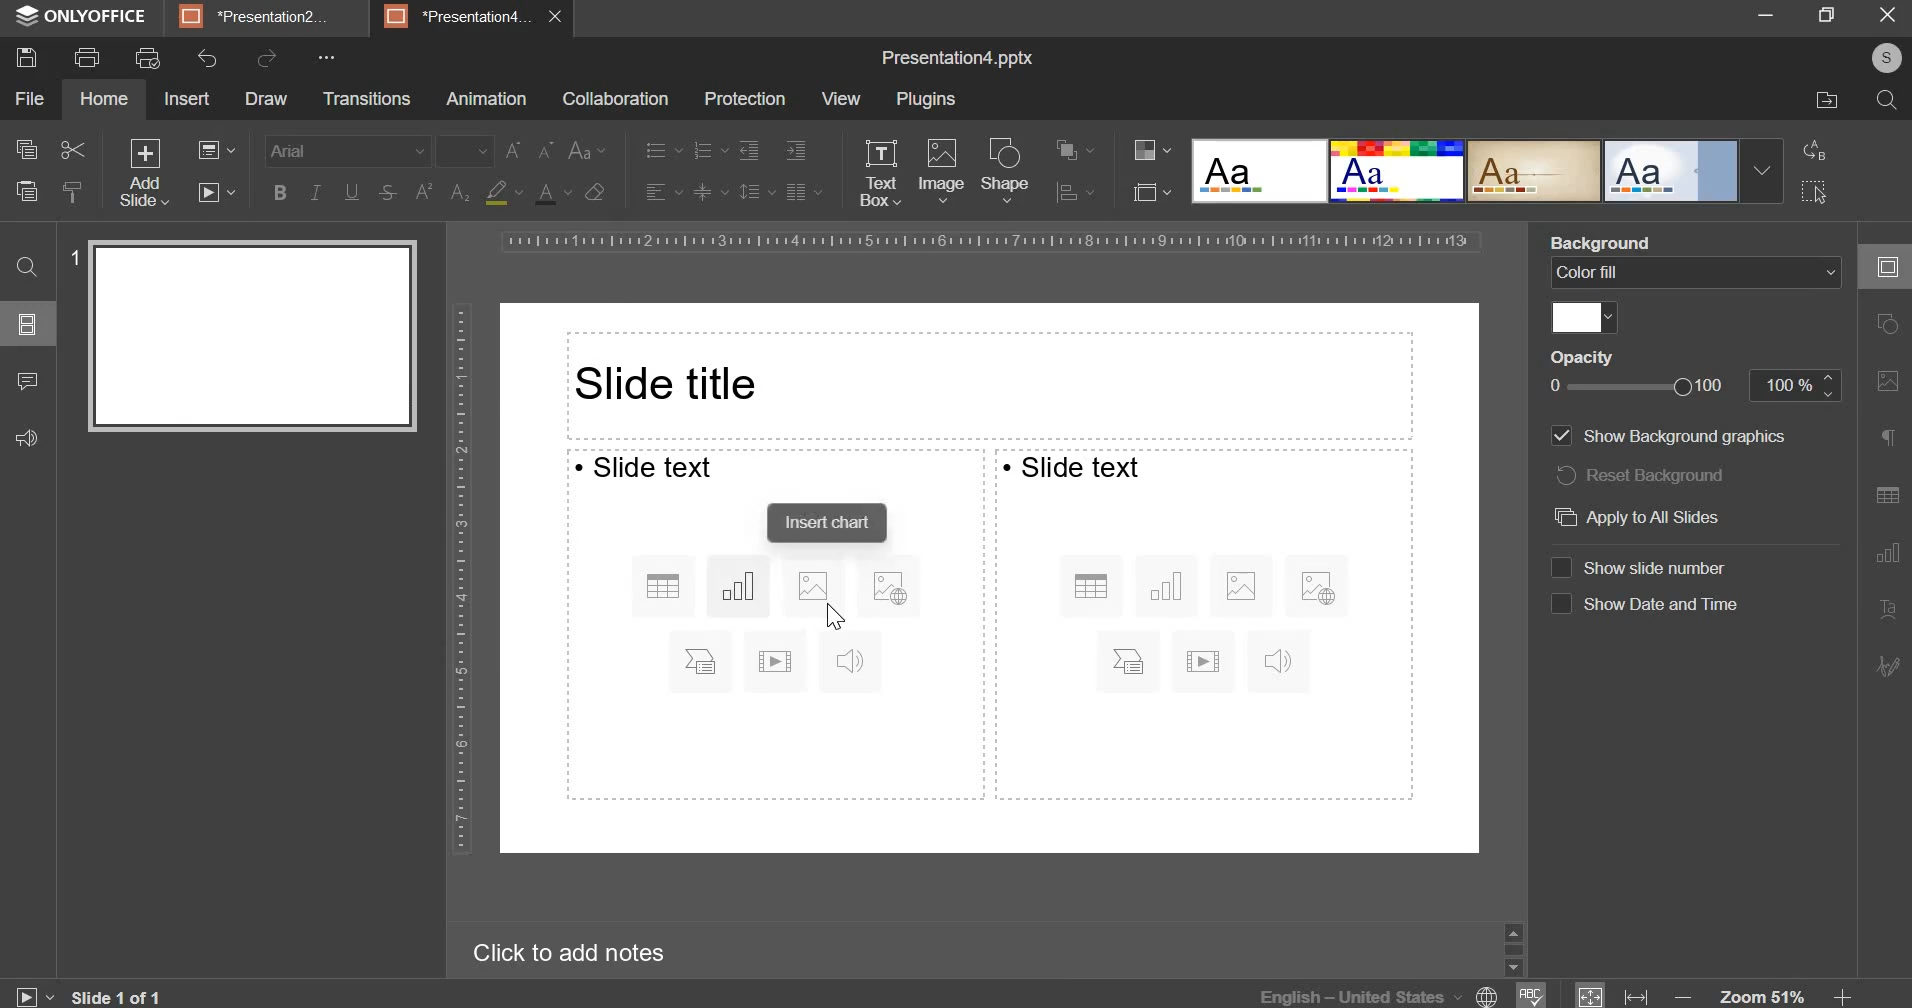 This screenshot has width=1912, height=1008. Describe the element at coordinates (224, 154) in the screenshot. I see `change slide layout` at that location.